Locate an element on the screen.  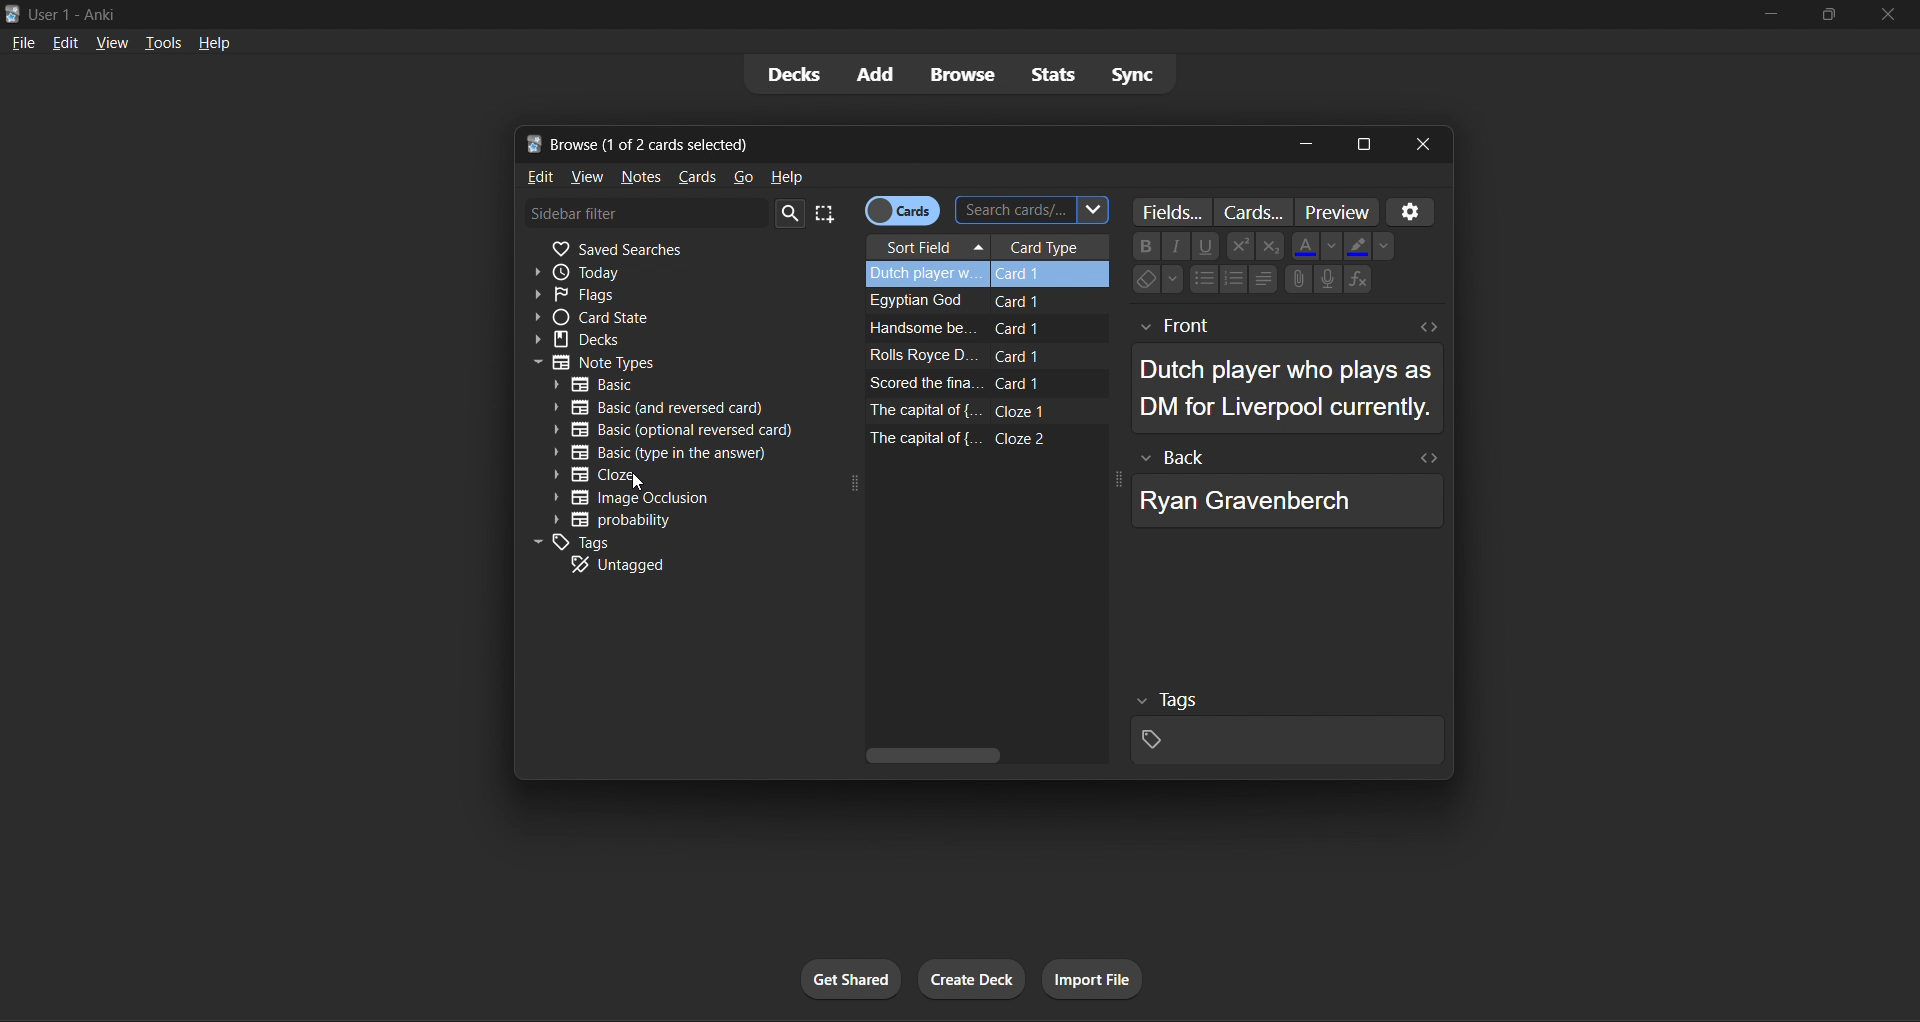
probability filter is located at coordinates (674, 521).